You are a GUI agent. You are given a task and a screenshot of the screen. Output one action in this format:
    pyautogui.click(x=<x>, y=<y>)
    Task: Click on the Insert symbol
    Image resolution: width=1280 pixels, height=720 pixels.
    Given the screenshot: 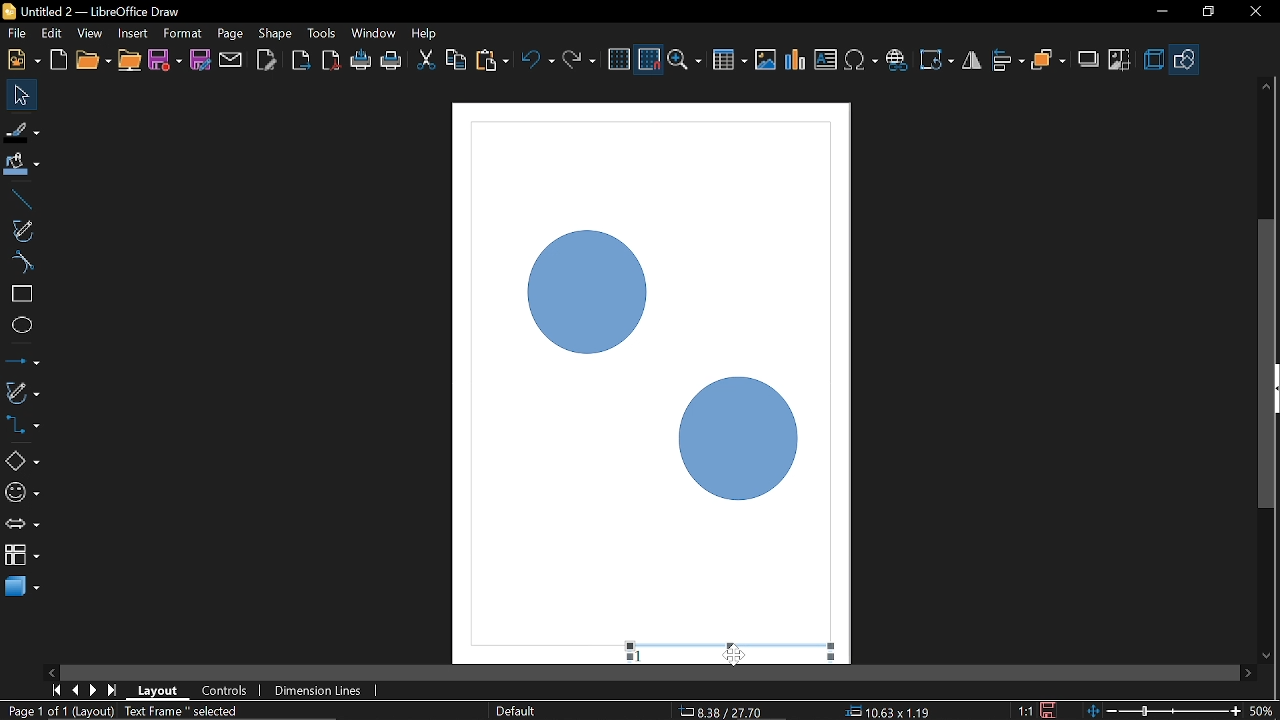 What is the action you would take?
    pyautogui.click(x=863, y=60)
    